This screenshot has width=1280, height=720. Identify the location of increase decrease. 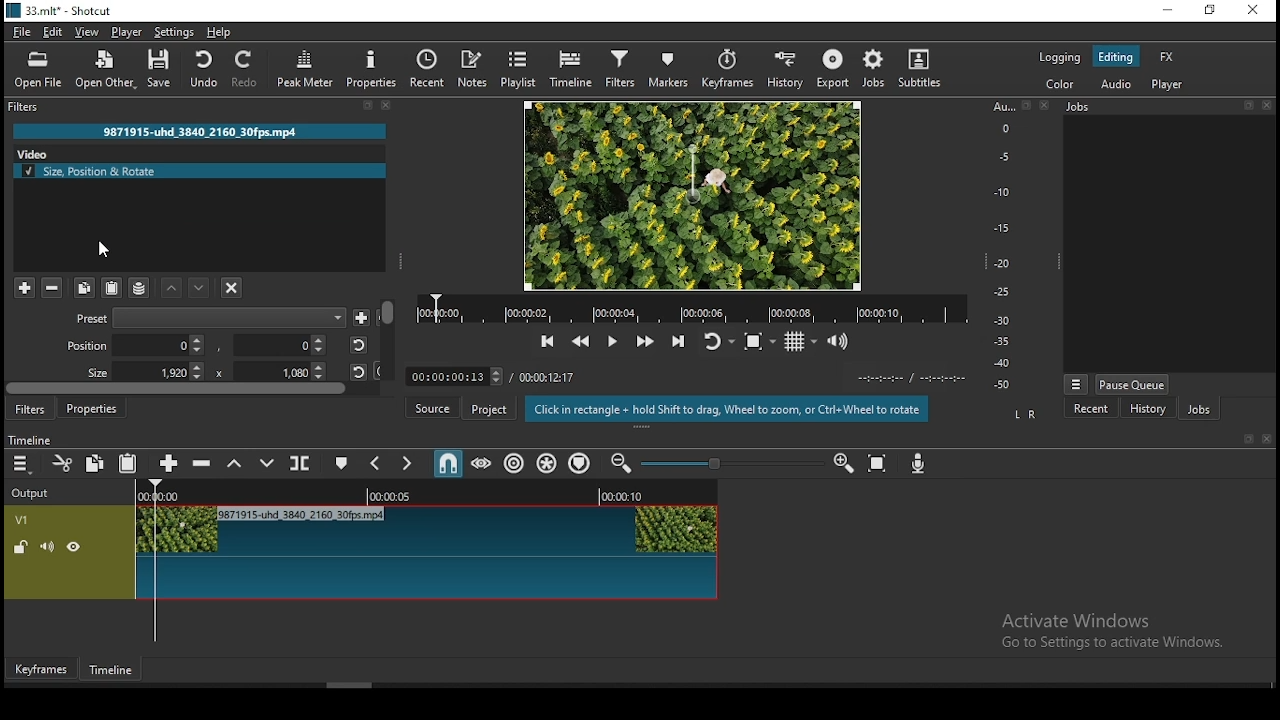
(495, 375).